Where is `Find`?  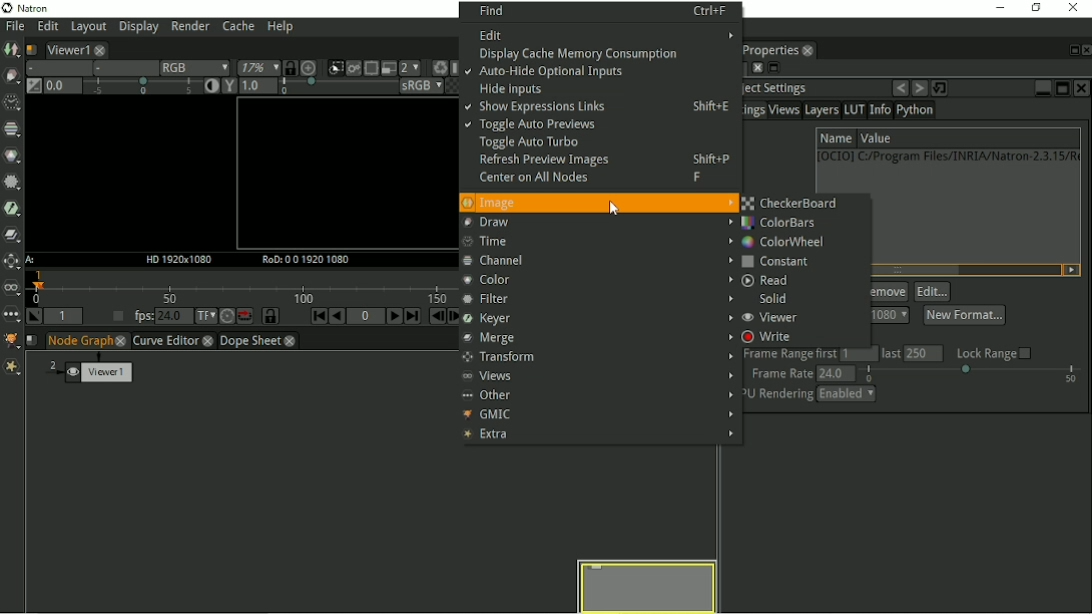 Find is located at coordinates (603, 10).